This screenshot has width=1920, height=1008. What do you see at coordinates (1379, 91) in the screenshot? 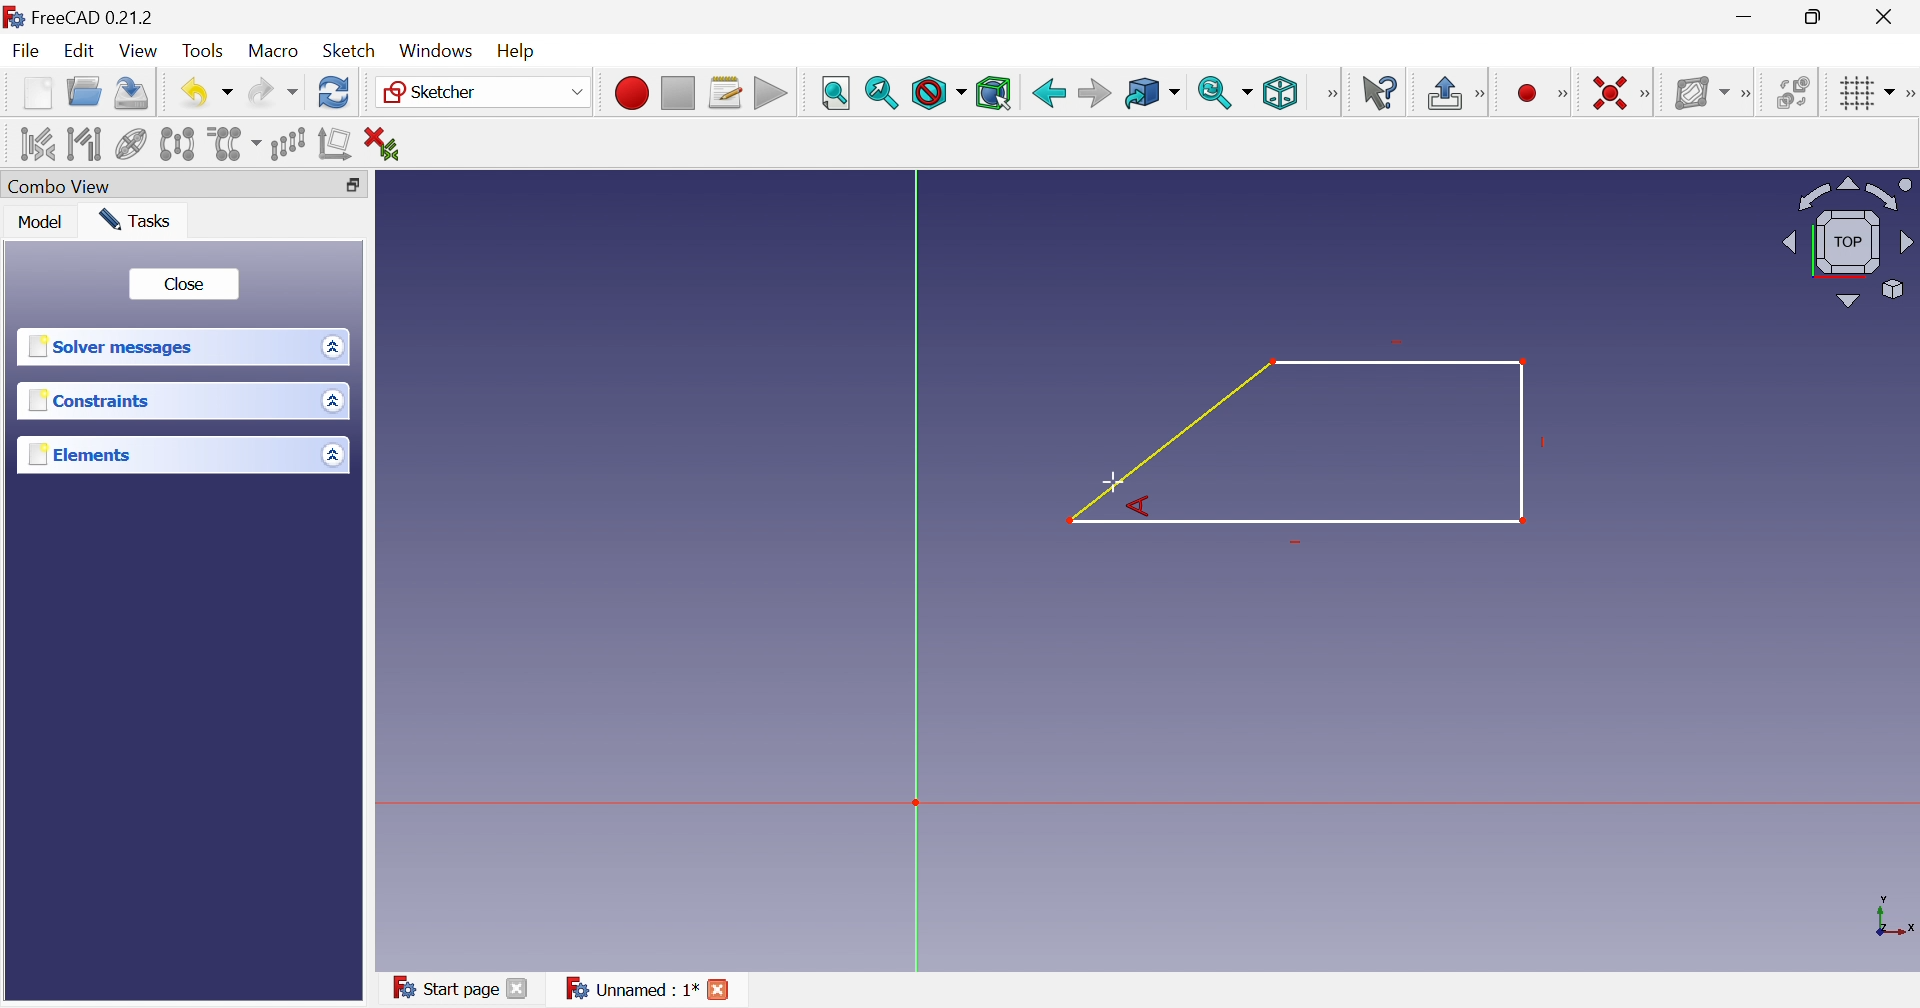
I see `What's this?` at bounding box center [1379, 91].